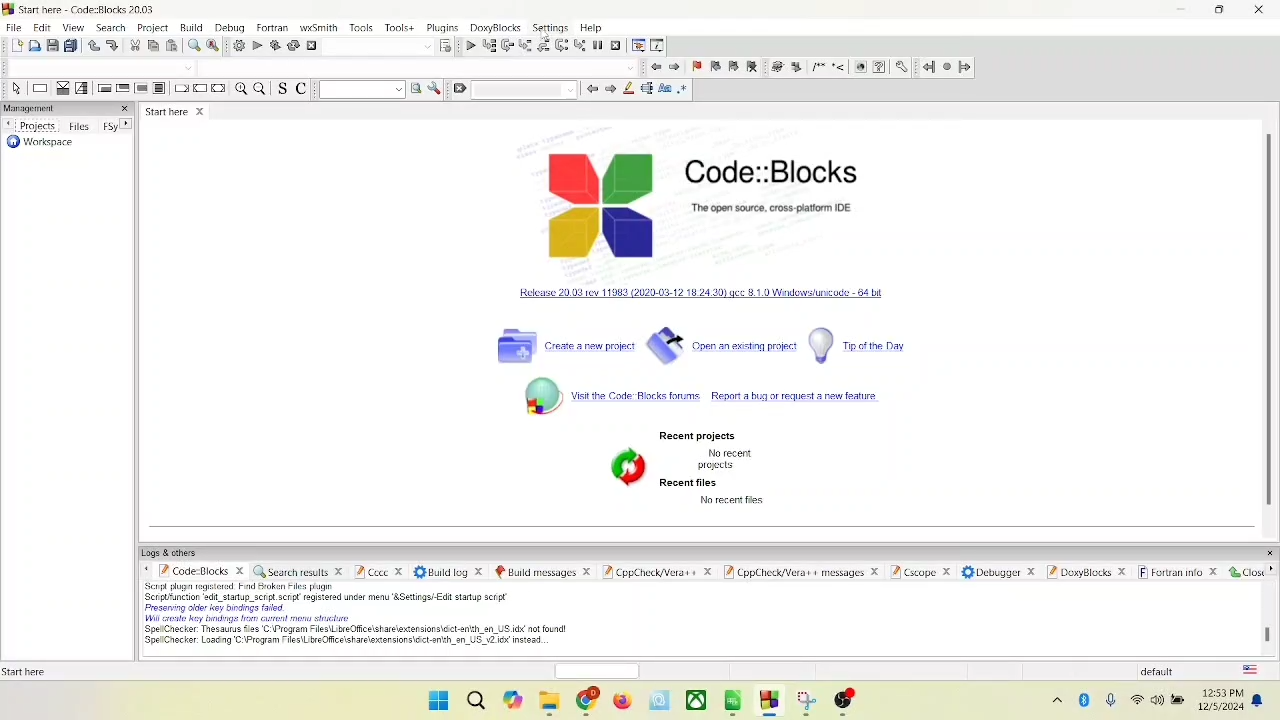 The image size is (1280, 720). I want to click on open, so click(33, 43).